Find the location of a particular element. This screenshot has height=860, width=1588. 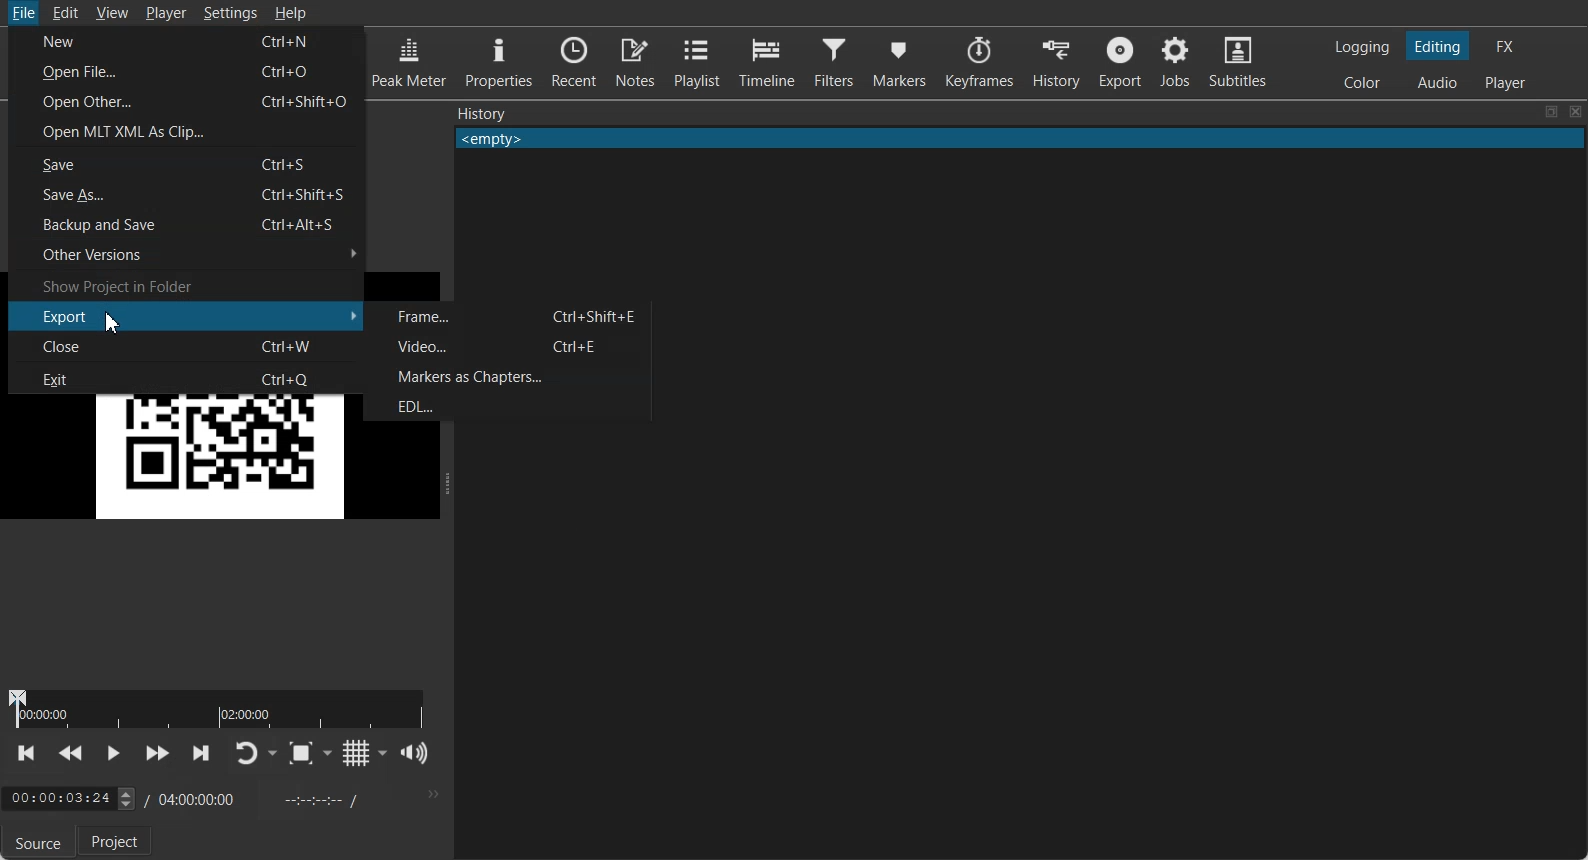

Settings is located at coordinates (231, 13).